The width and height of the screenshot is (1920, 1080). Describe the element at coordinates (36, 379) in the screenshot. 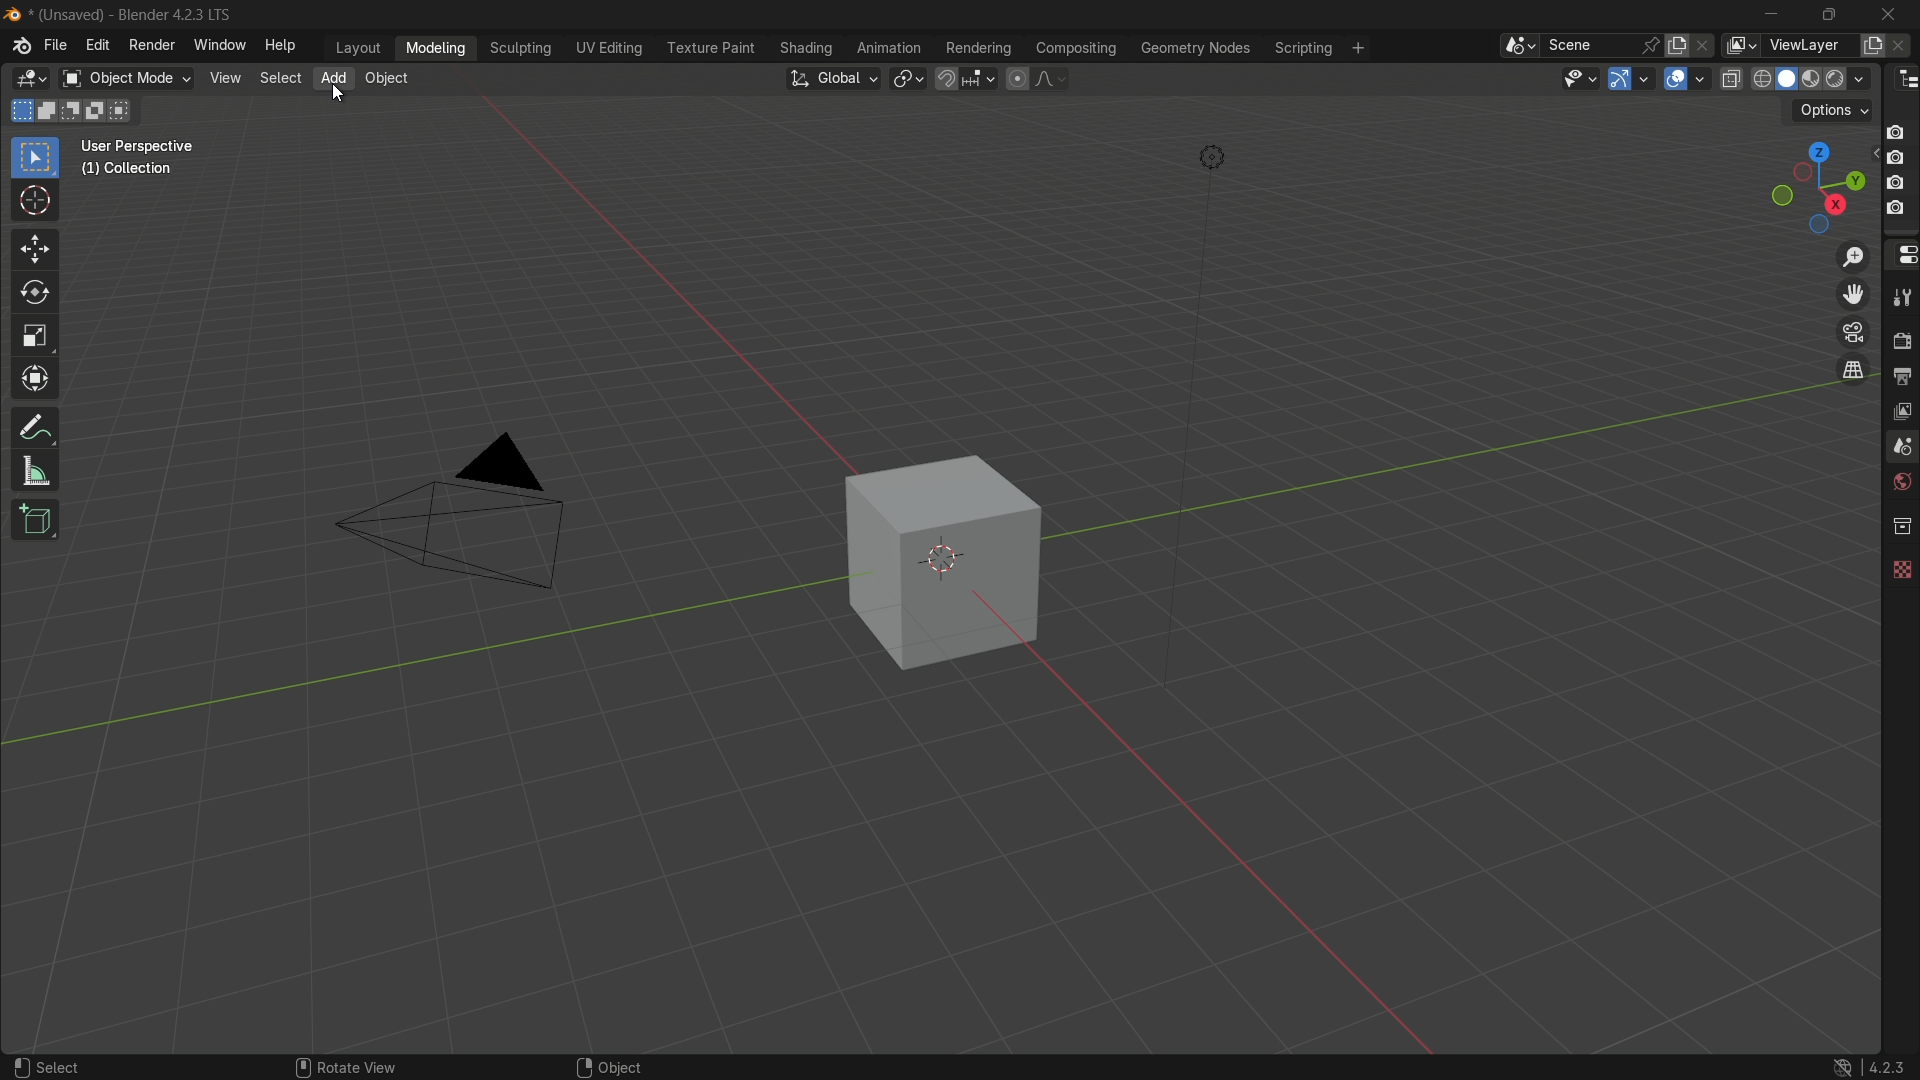

I see `transform` at that location.